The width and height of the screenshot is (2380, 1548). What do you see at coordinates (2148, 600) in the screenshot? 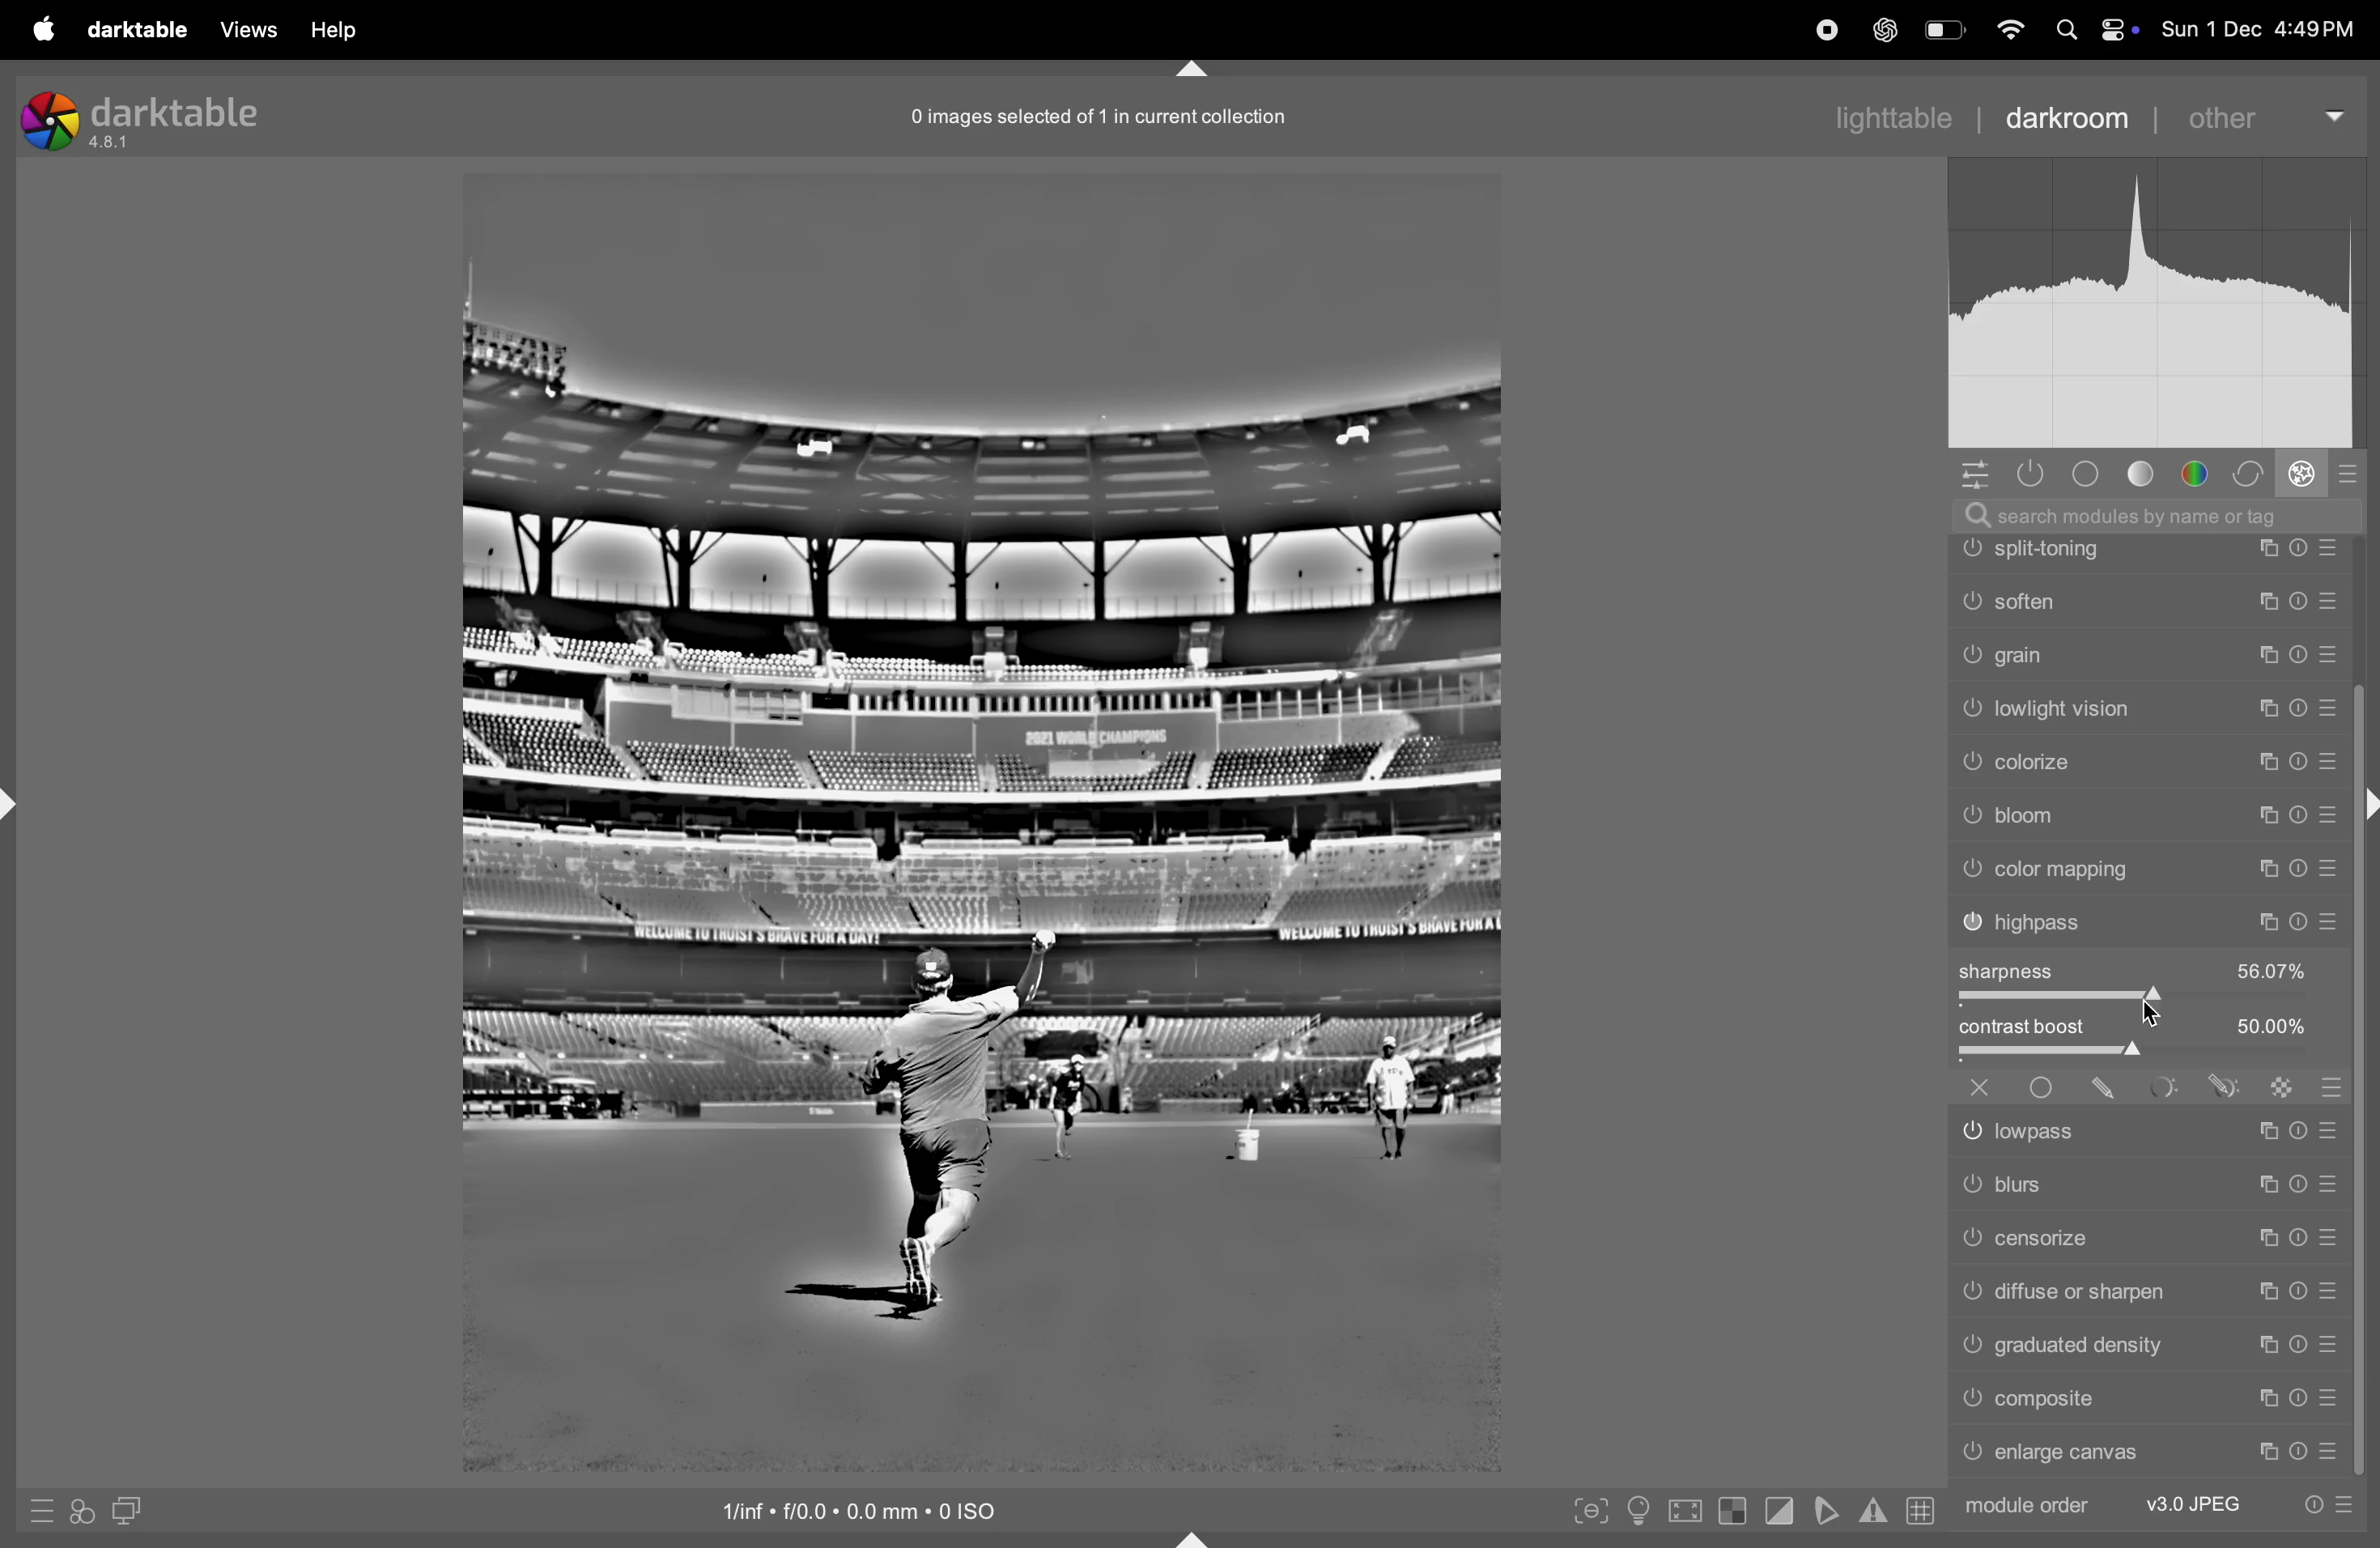
I see `farming` at bounding box center [2148, 600].